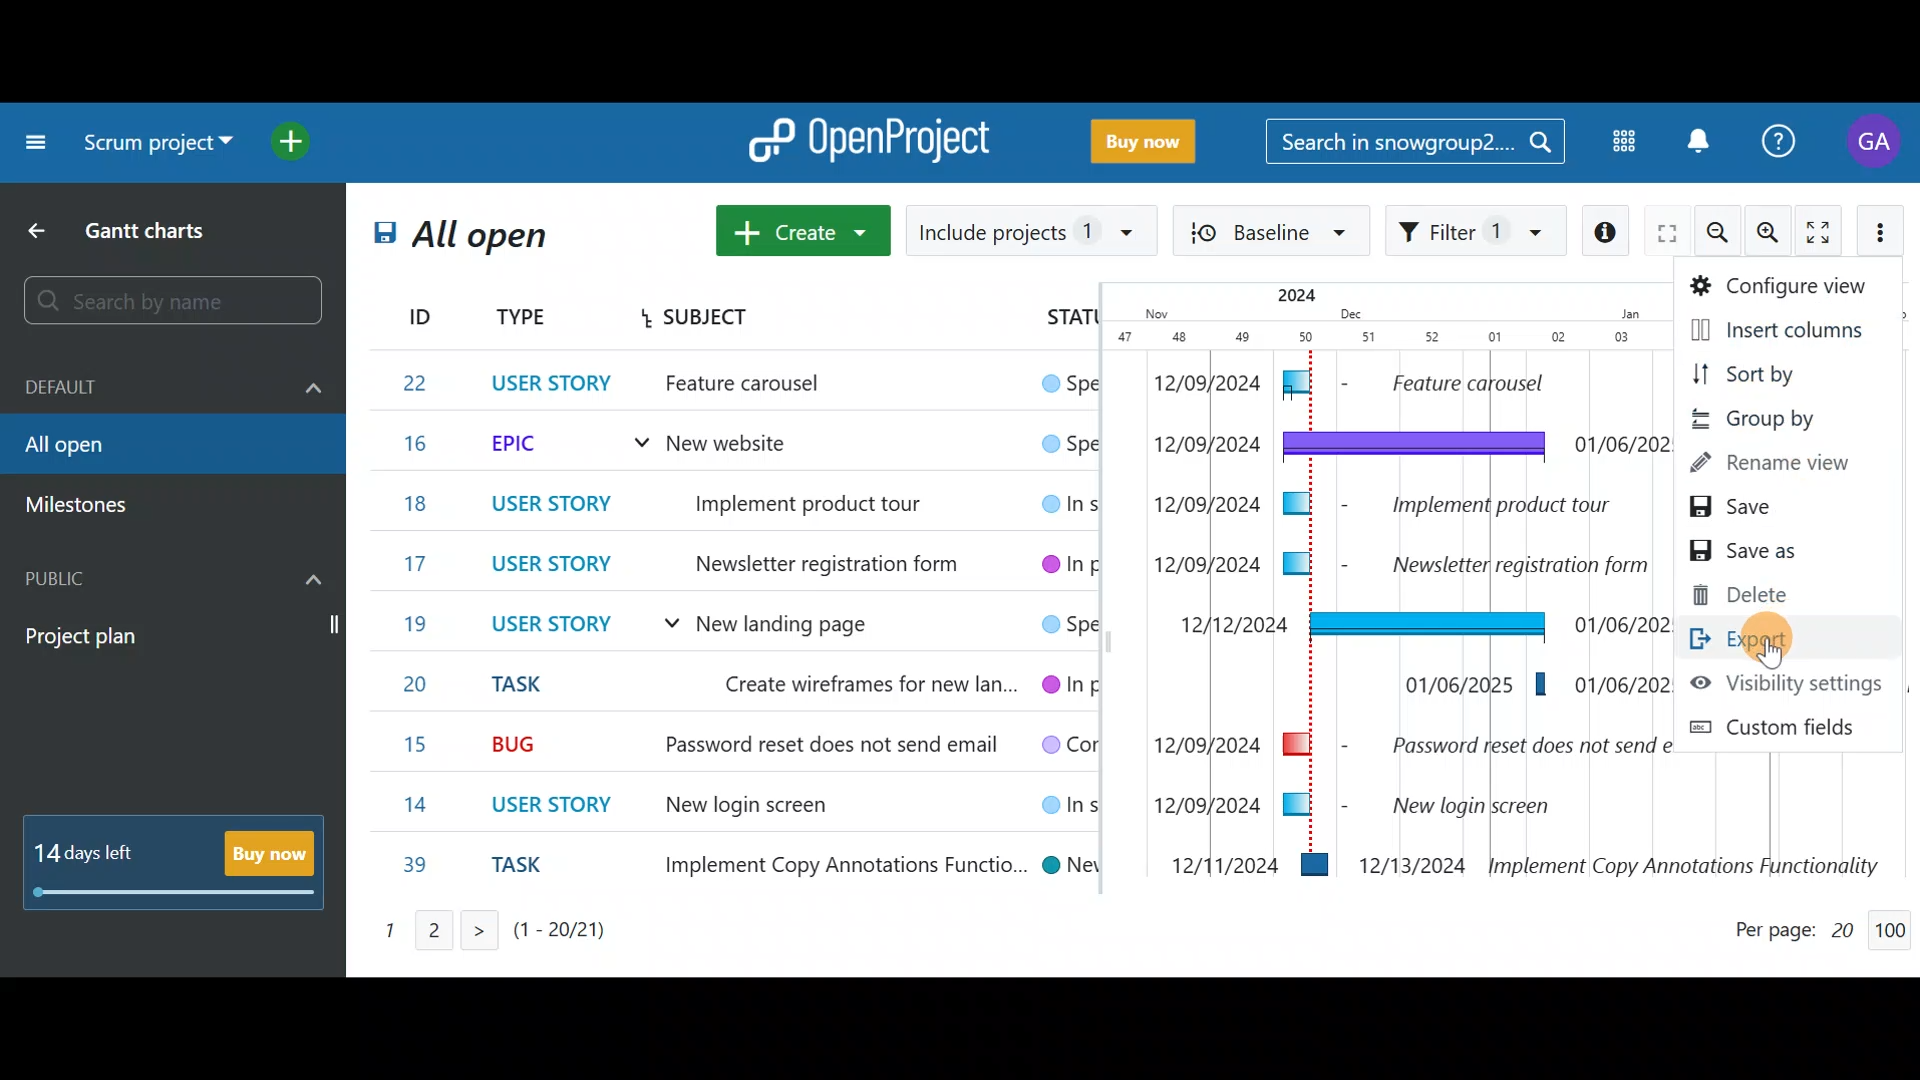 The height and width of the screenshot is (1080, 1920). What do you see at coordinates (293, 147) in the screenshot?
I see `Open quick add menu` at bounding box center [293, 147].